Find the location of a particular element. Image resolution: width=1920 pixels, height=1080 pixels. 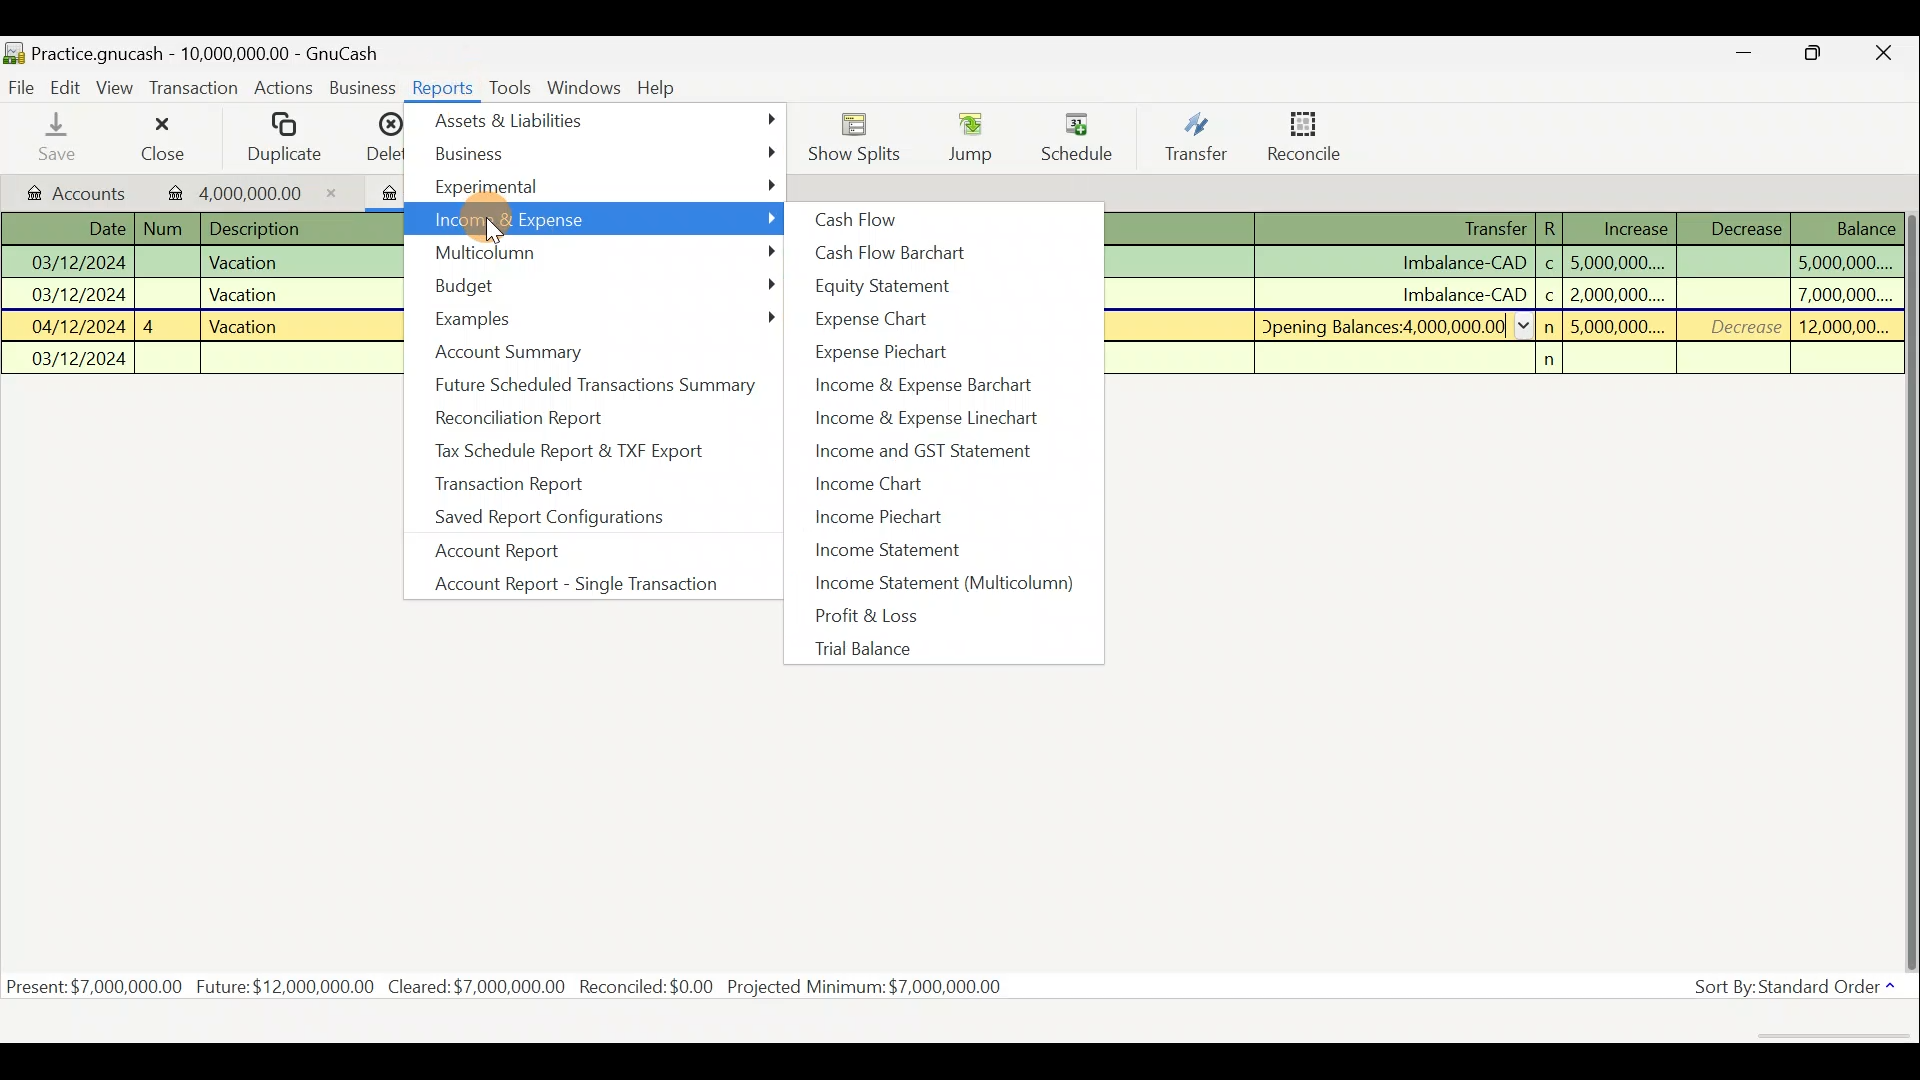

Balance is located at coordinates (1865, 228).